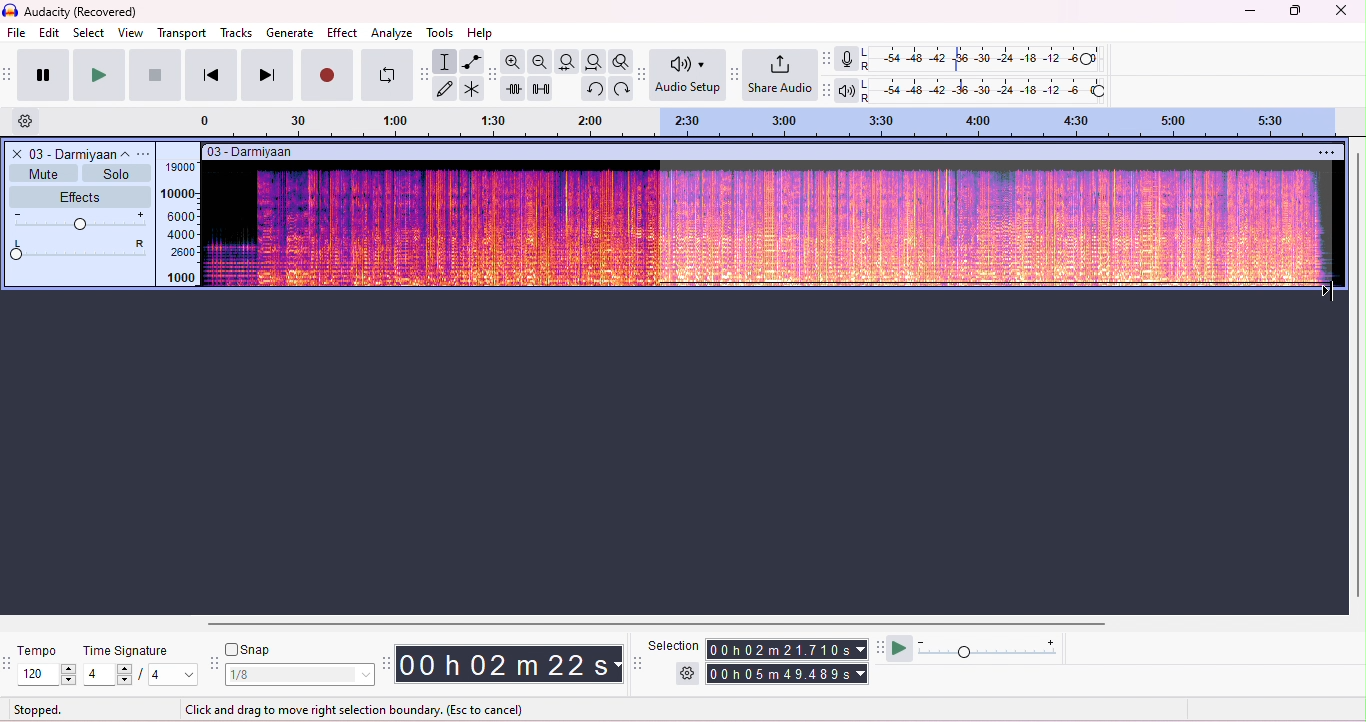  I want to click on tempo, so click(39, 651).